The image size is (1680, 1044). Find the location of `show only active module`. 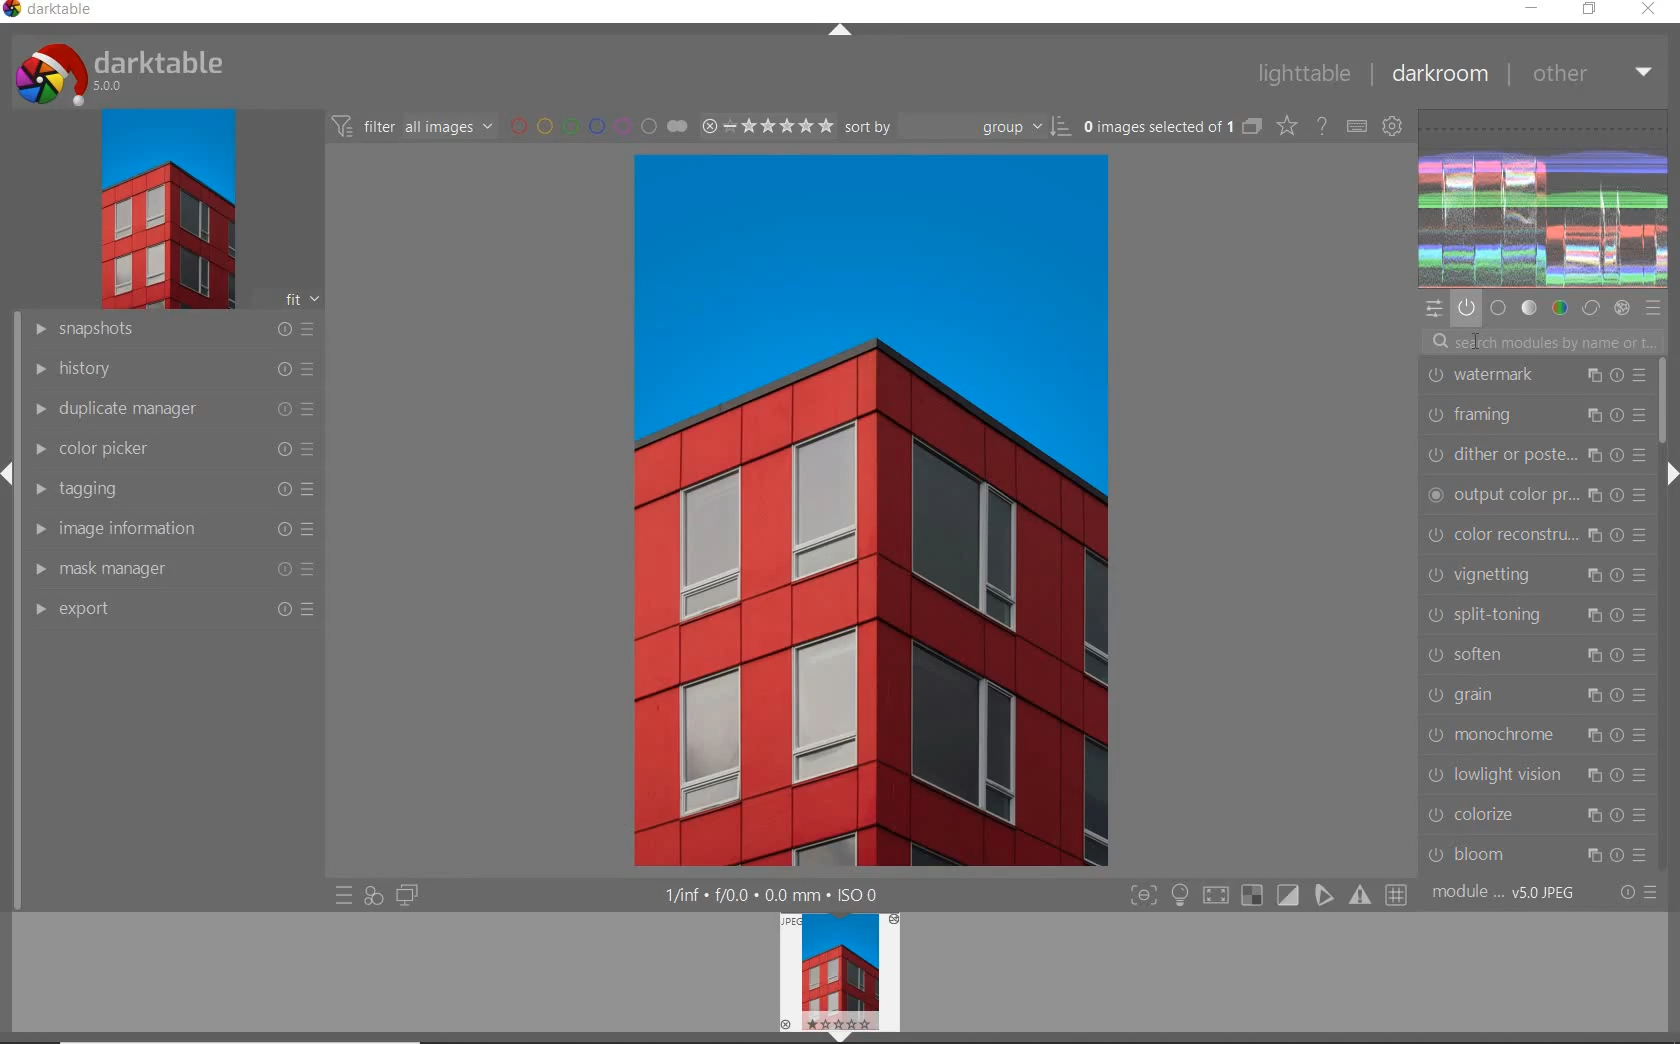

show only active module is located at coordinates (1467, 309).